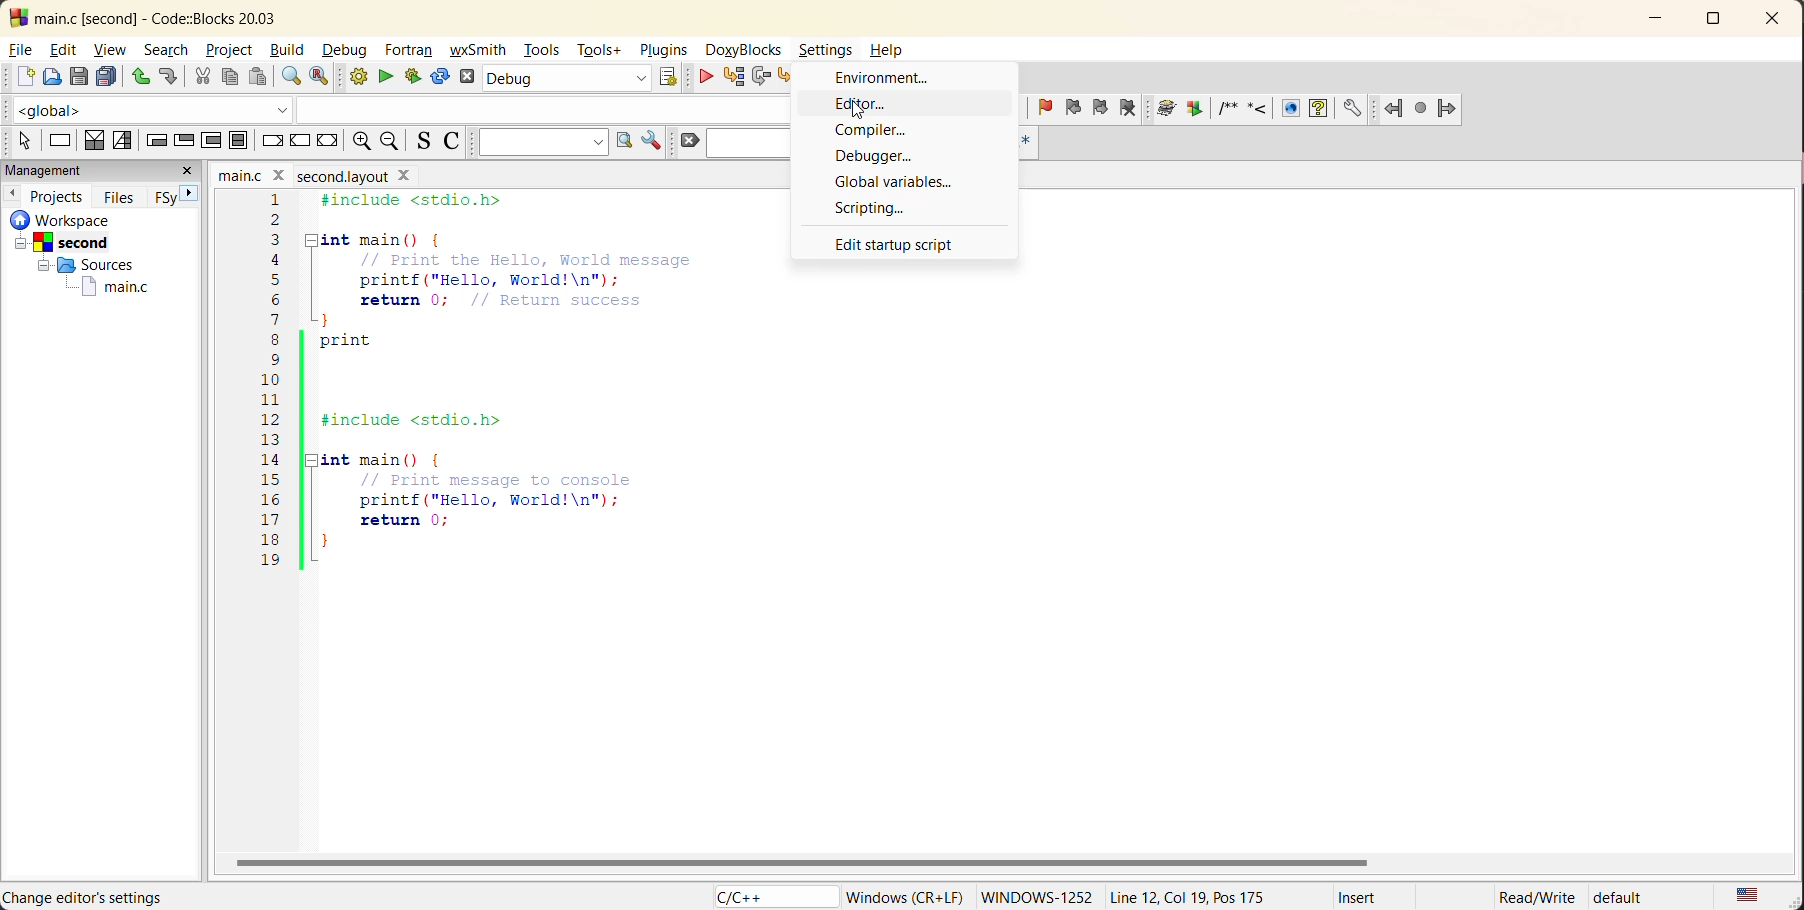 The width and height of the screenshot is (1804, 910). Describe the element at coordinates (541, 49) in the screenshot. I see `tools` at that location.